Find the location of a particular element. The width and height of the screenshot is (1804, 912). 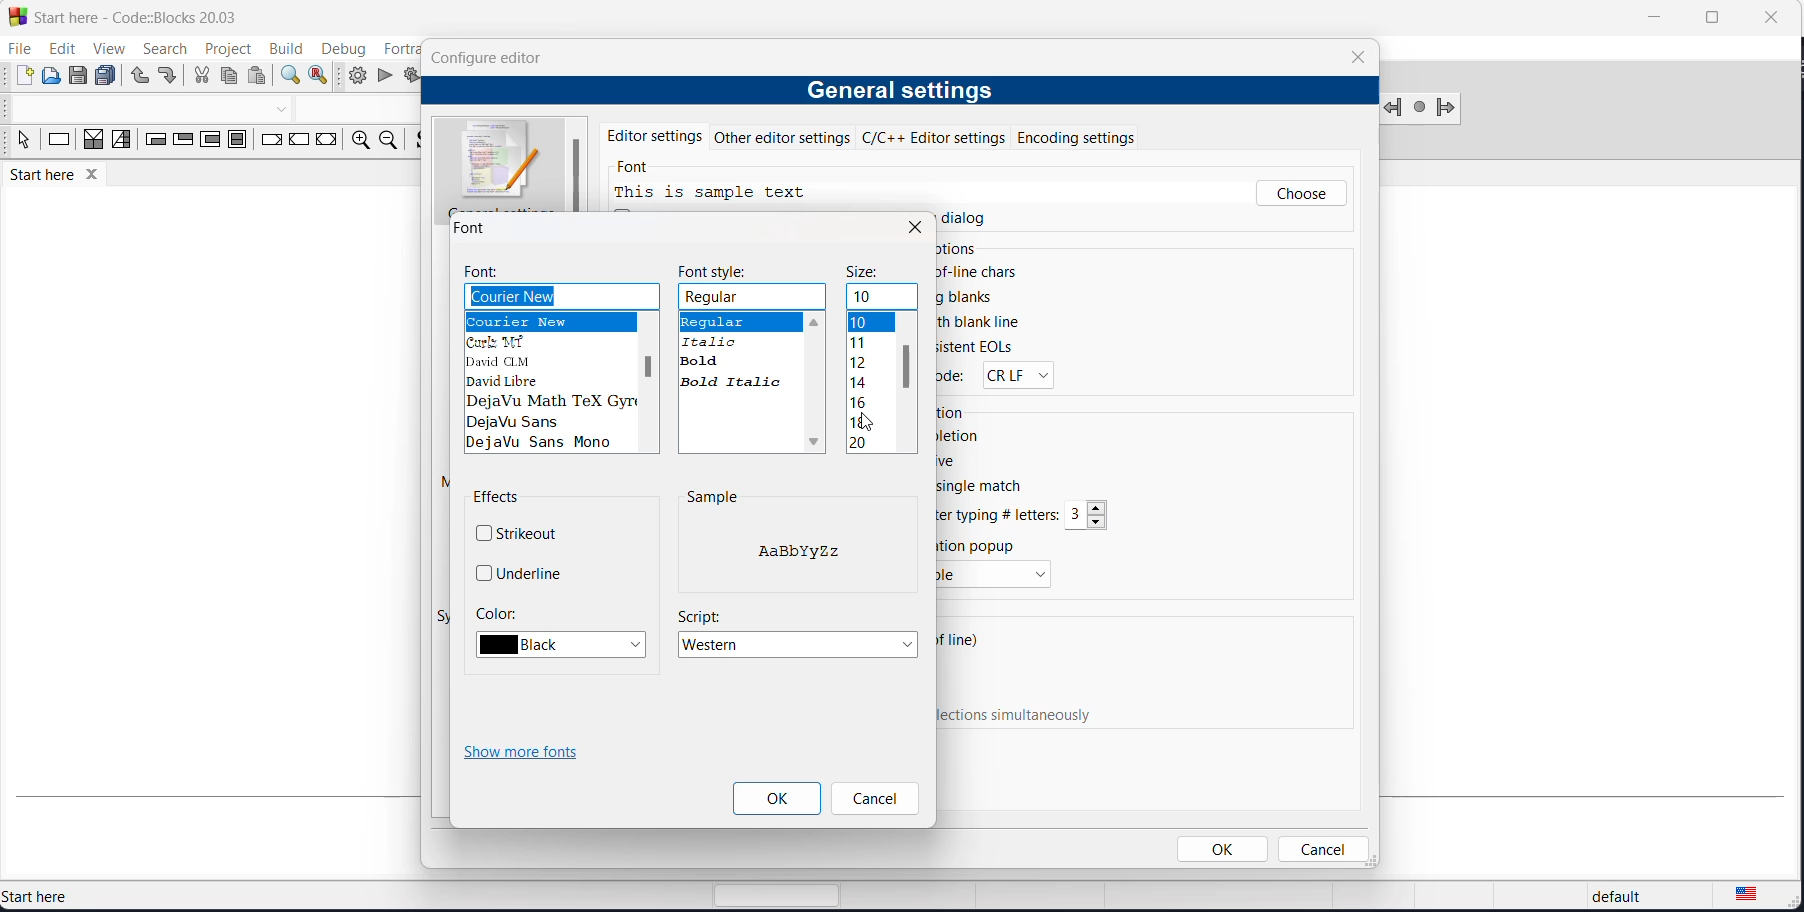

underline checkbox is located at coordinates (522, 572).